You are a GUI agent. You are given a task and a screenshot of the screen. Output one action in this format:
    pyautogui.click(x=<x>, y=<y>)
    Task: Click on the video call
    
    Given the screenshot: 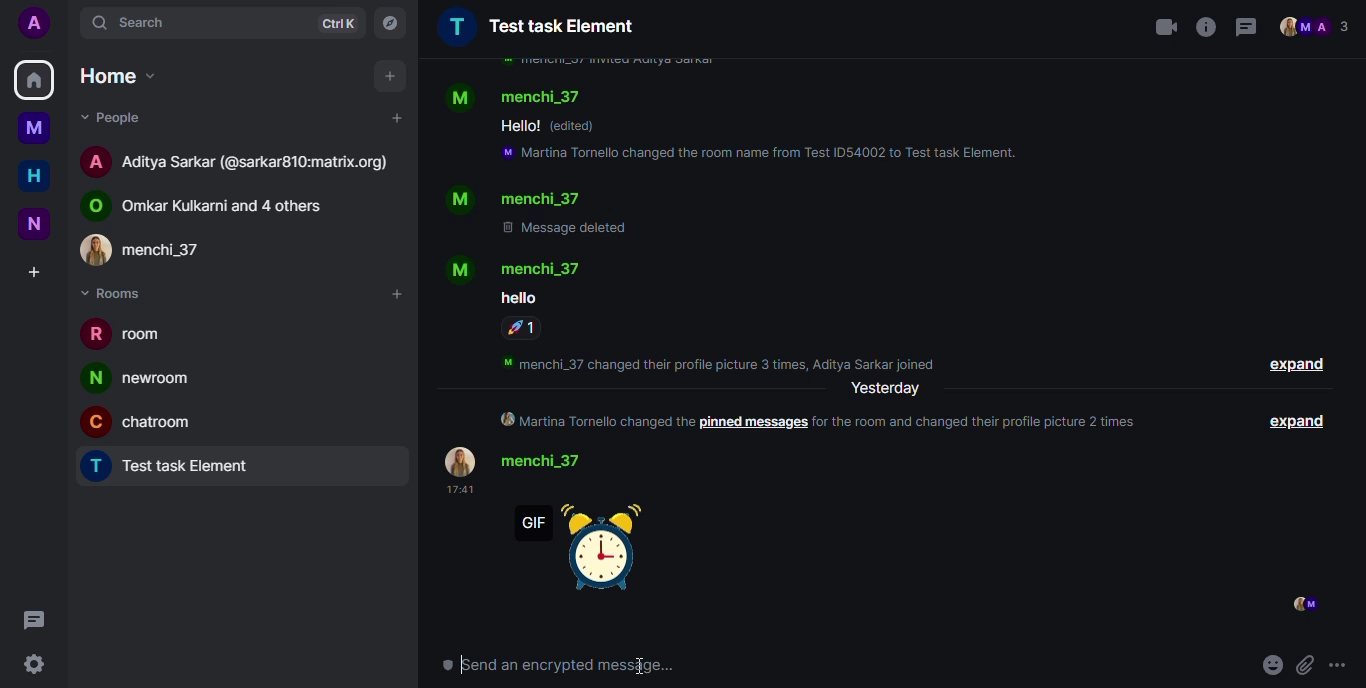 What is the action you would take?
    pyautogui.click(x=1165, y=26)
    